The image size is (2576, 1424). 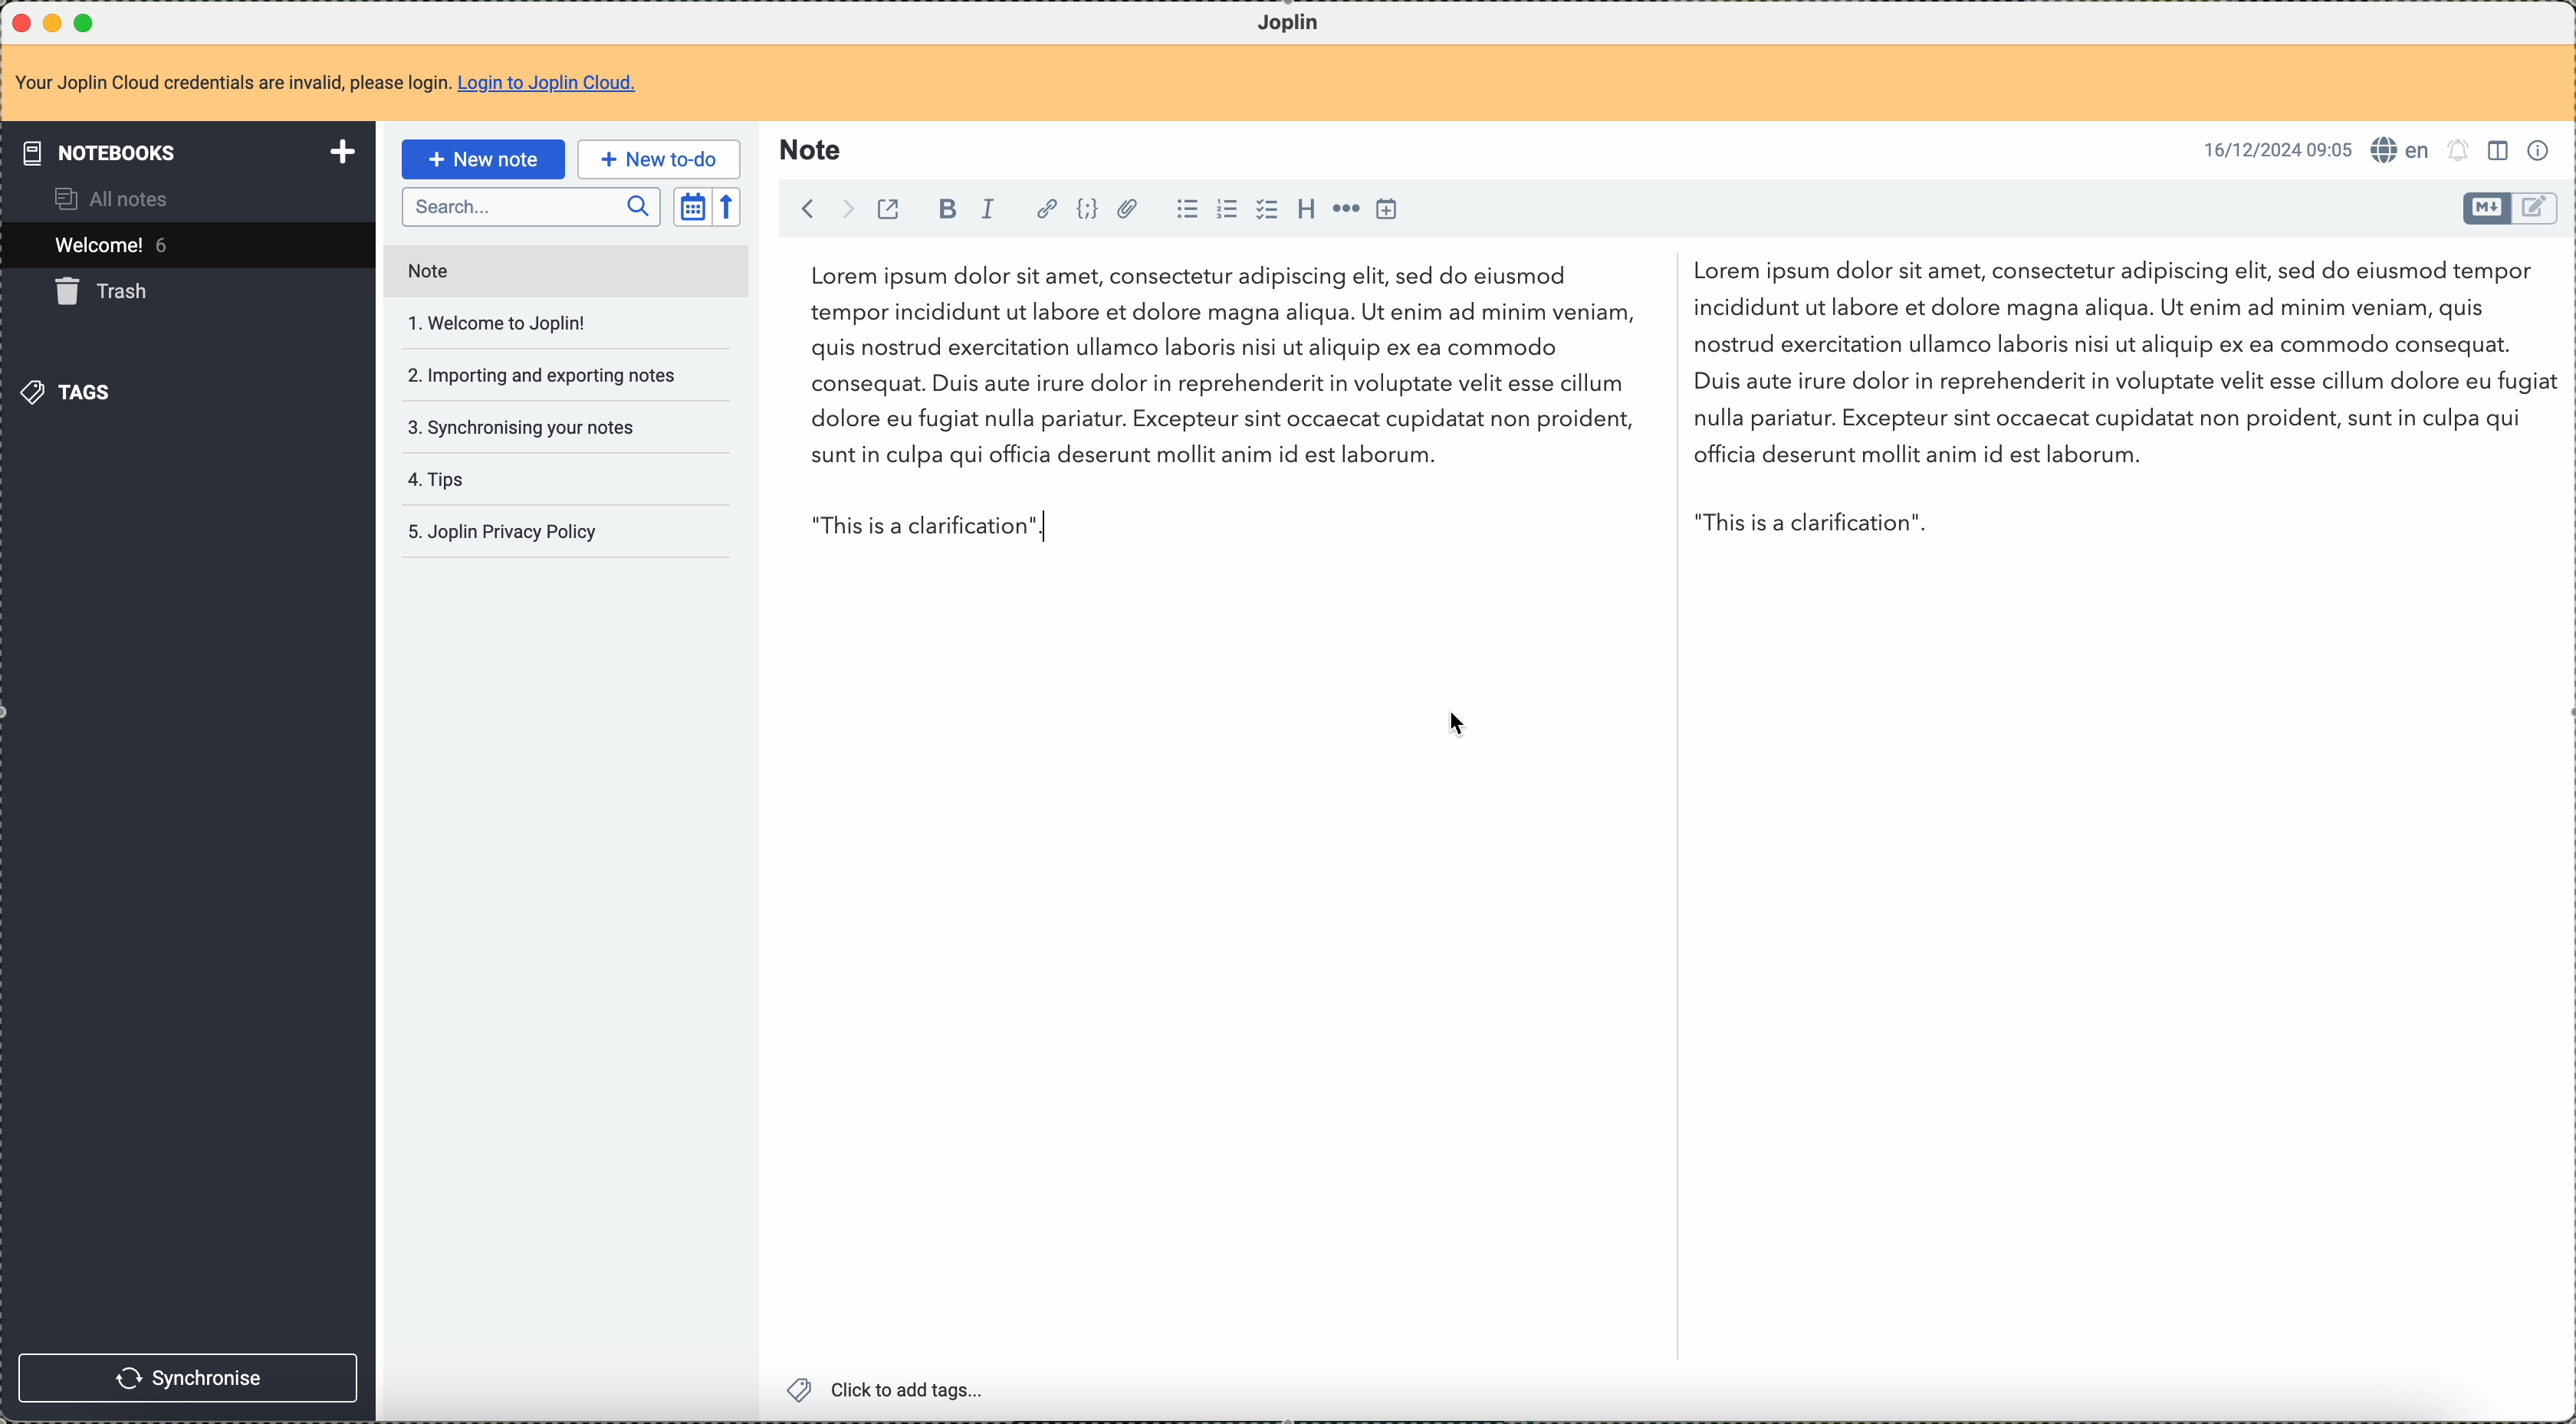 I want to click on Joplin, so click(x=1289, y=22).